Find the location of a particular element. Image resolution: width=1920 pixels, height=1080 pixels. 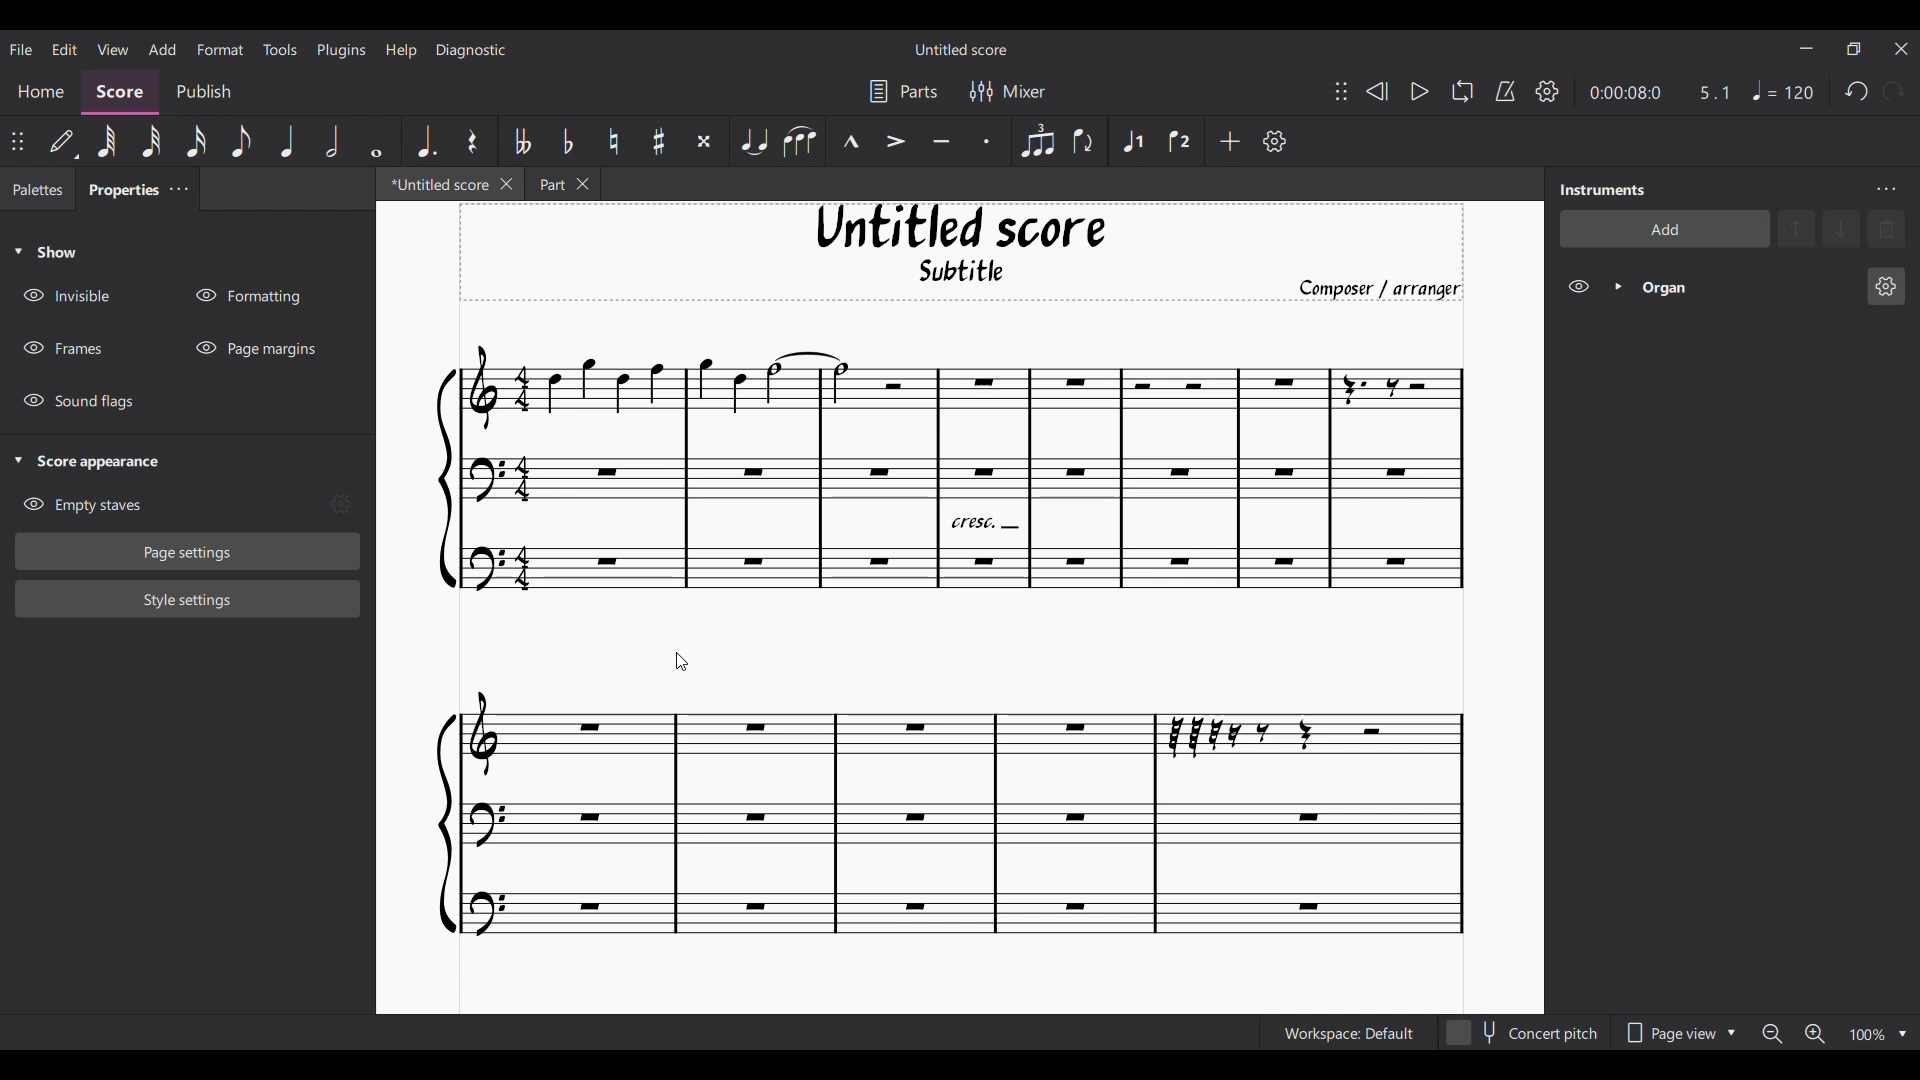

Add instrument is located at coordinates (1665, 228).